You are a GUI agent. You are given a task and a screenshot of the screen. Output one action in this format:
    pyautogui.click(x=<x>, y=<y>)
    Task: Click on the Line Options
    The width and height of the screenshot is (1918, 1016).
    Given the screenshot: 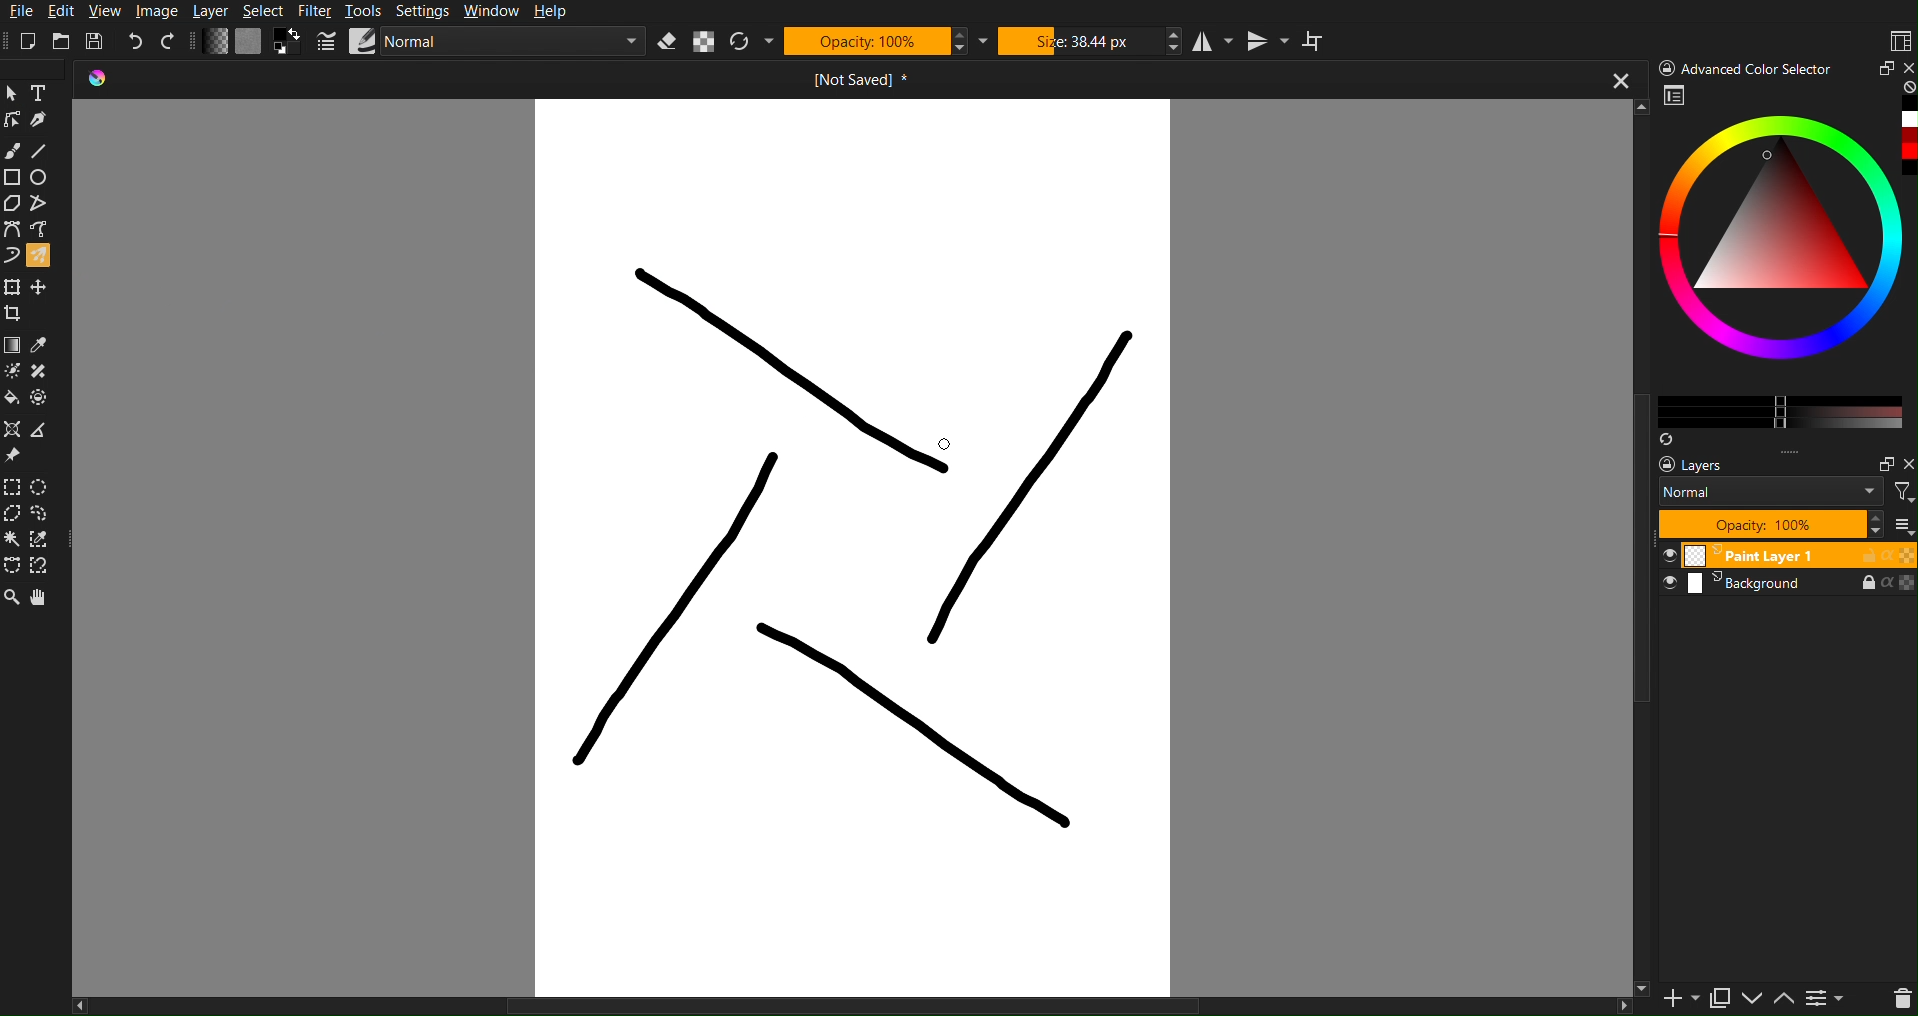 What is the action you would take?
    pyautogui.click(x=327, y=42)
    